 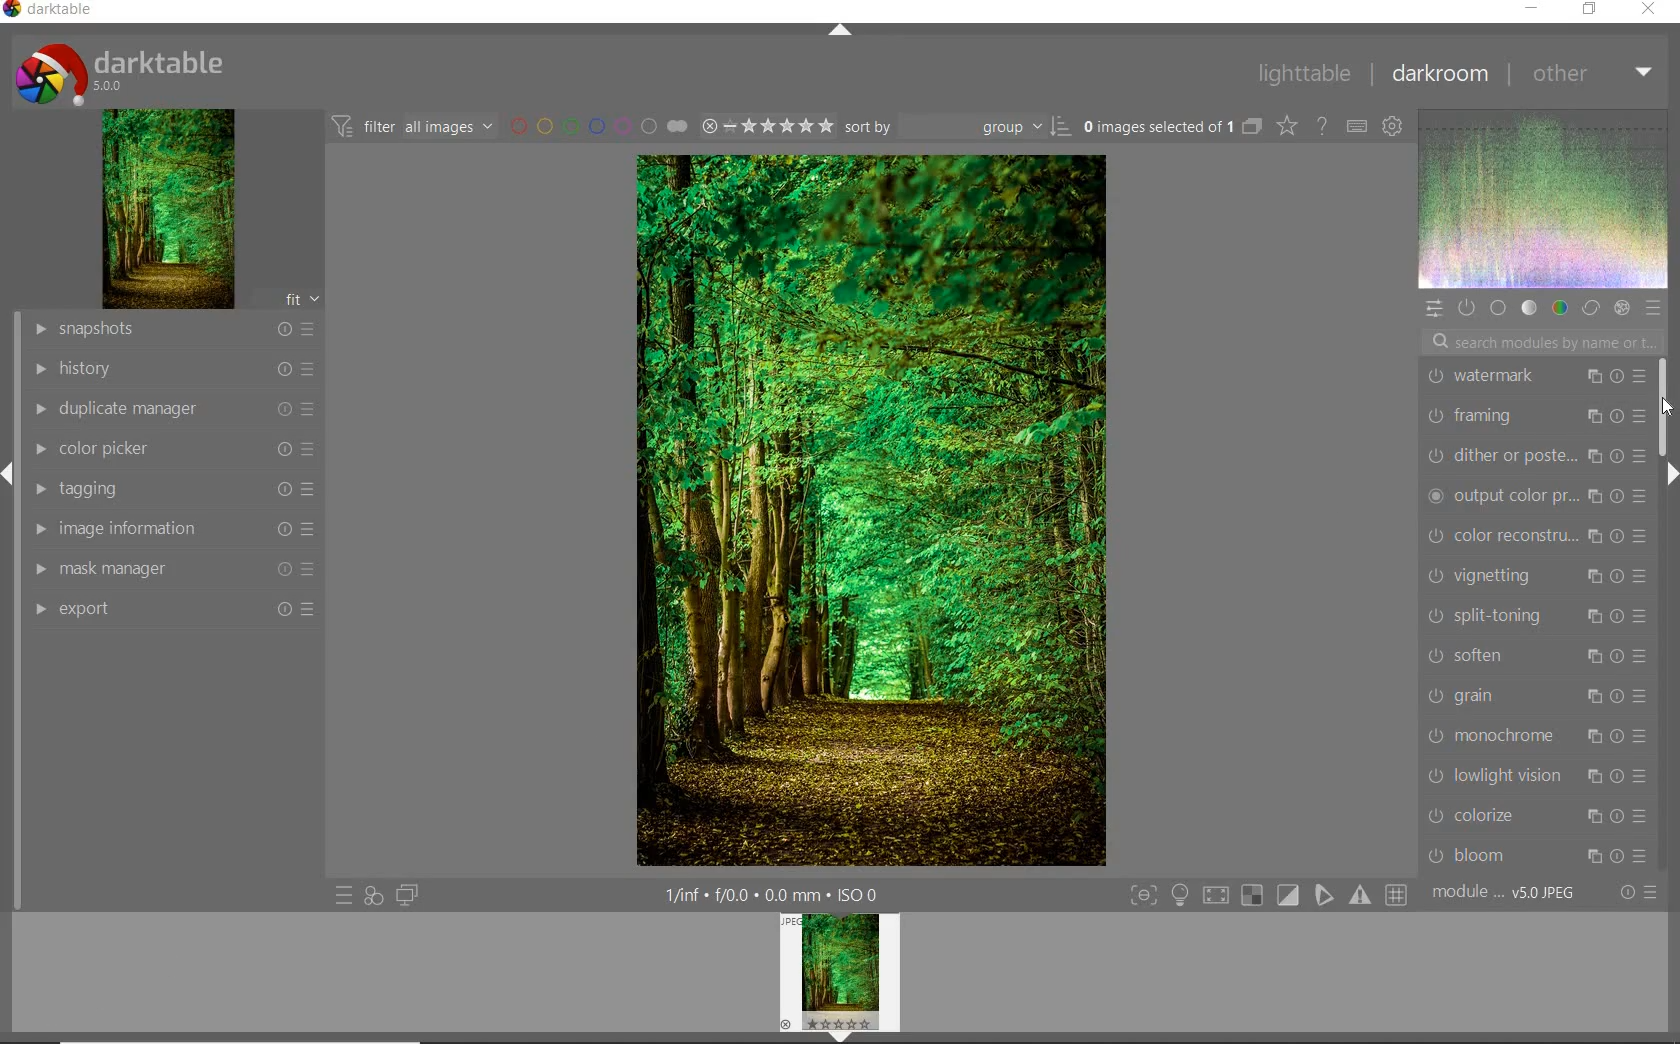 I want to click on MASK MANAGER, so click(x=170, y=571).